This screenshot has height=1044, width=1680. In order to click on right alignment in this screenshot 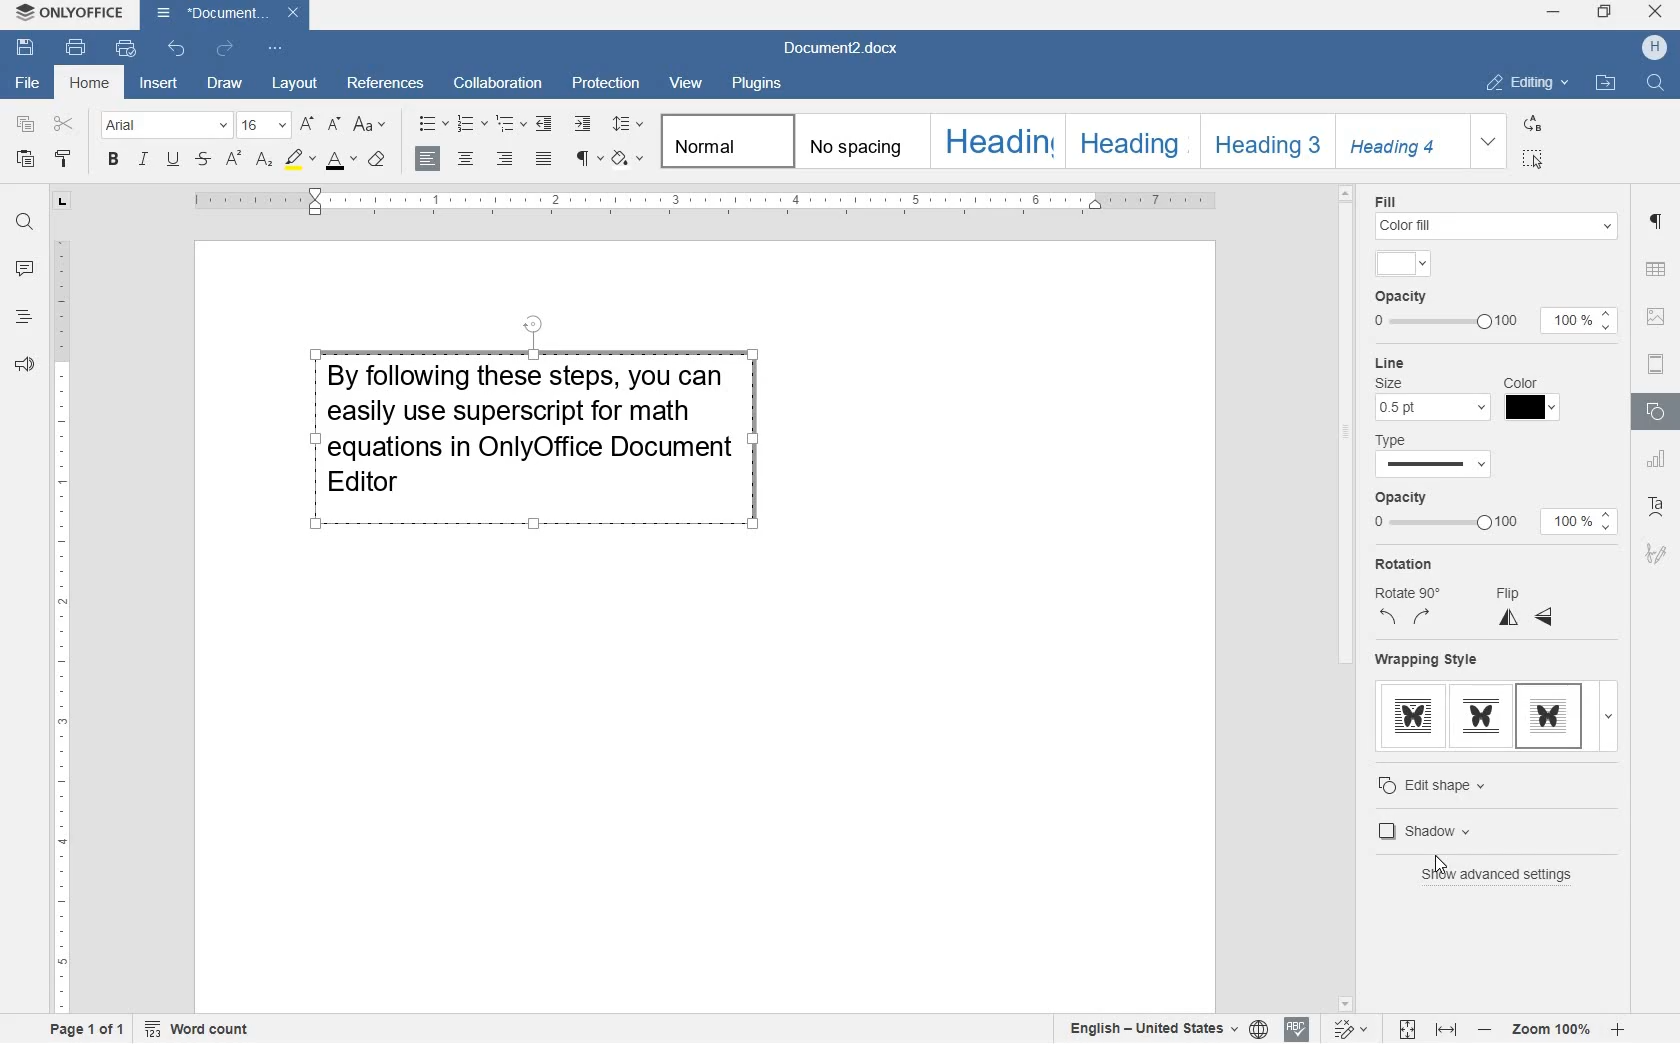, I will do `click(505, 160)`.